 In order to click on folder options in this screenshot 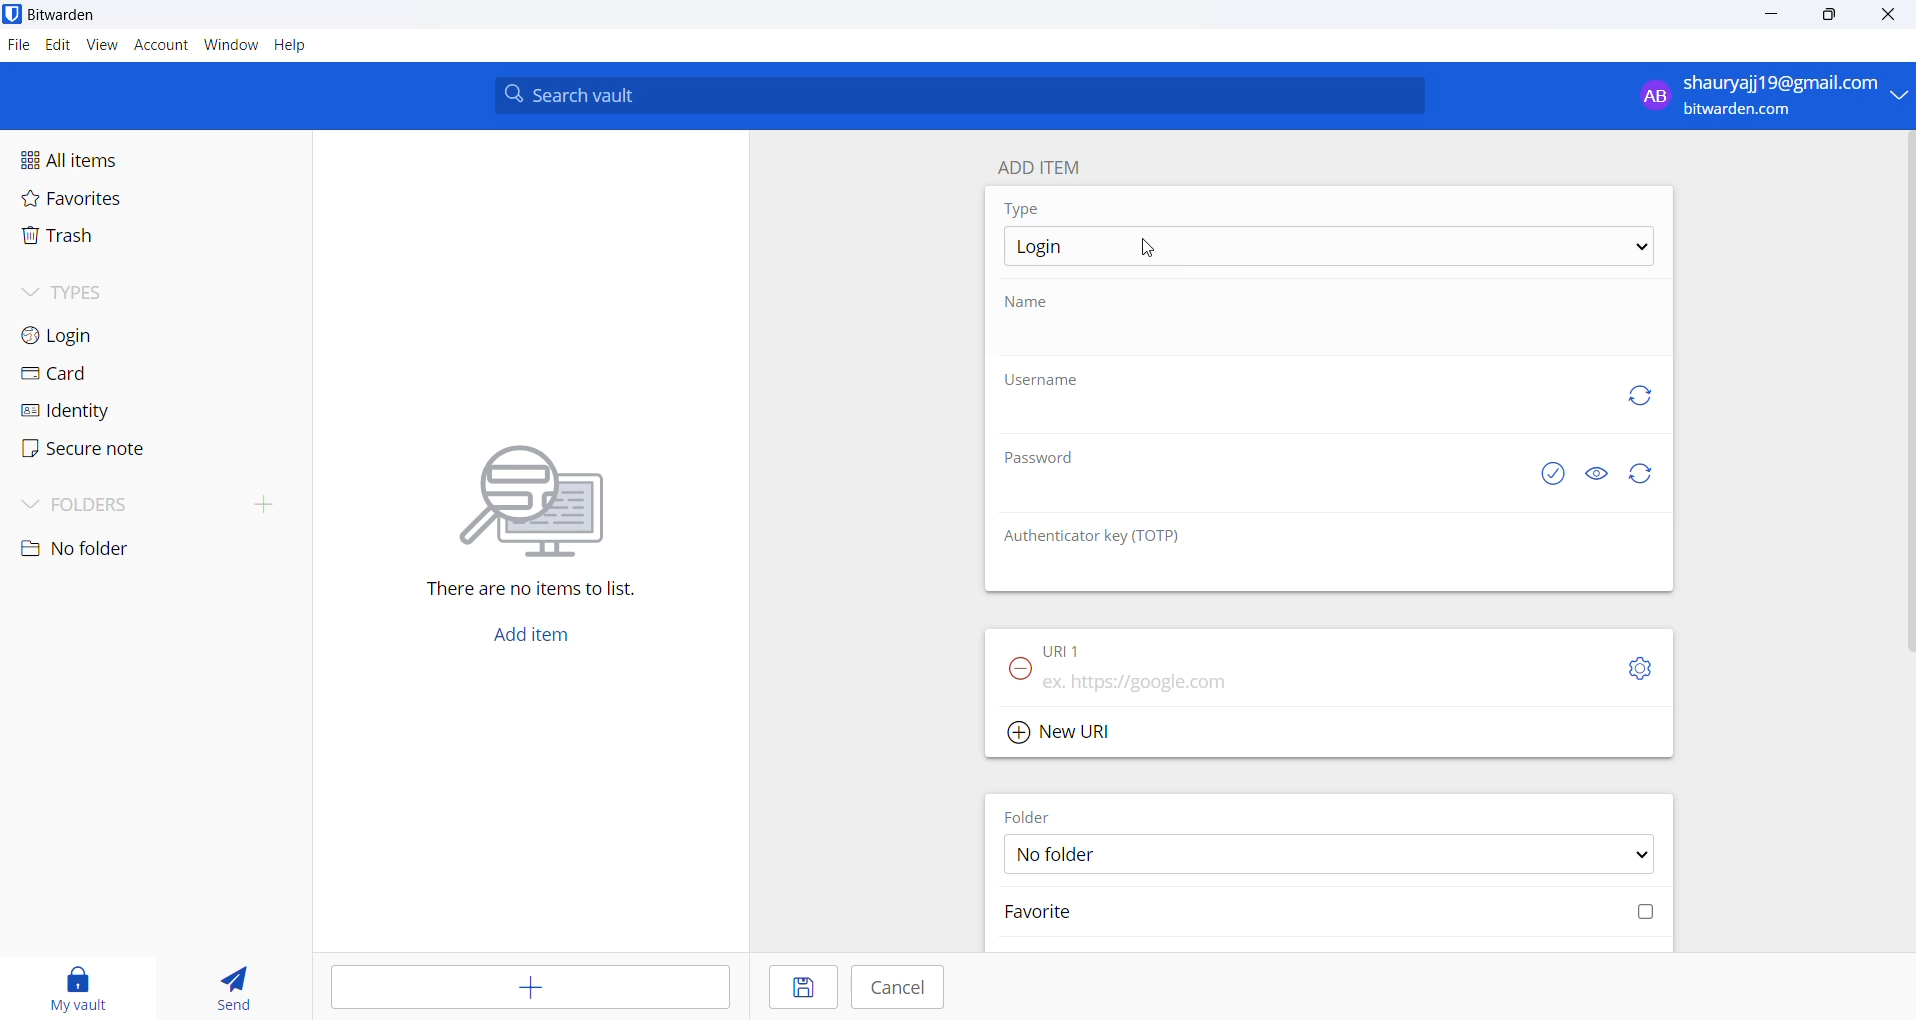, I will do `click(1325, 856)`.